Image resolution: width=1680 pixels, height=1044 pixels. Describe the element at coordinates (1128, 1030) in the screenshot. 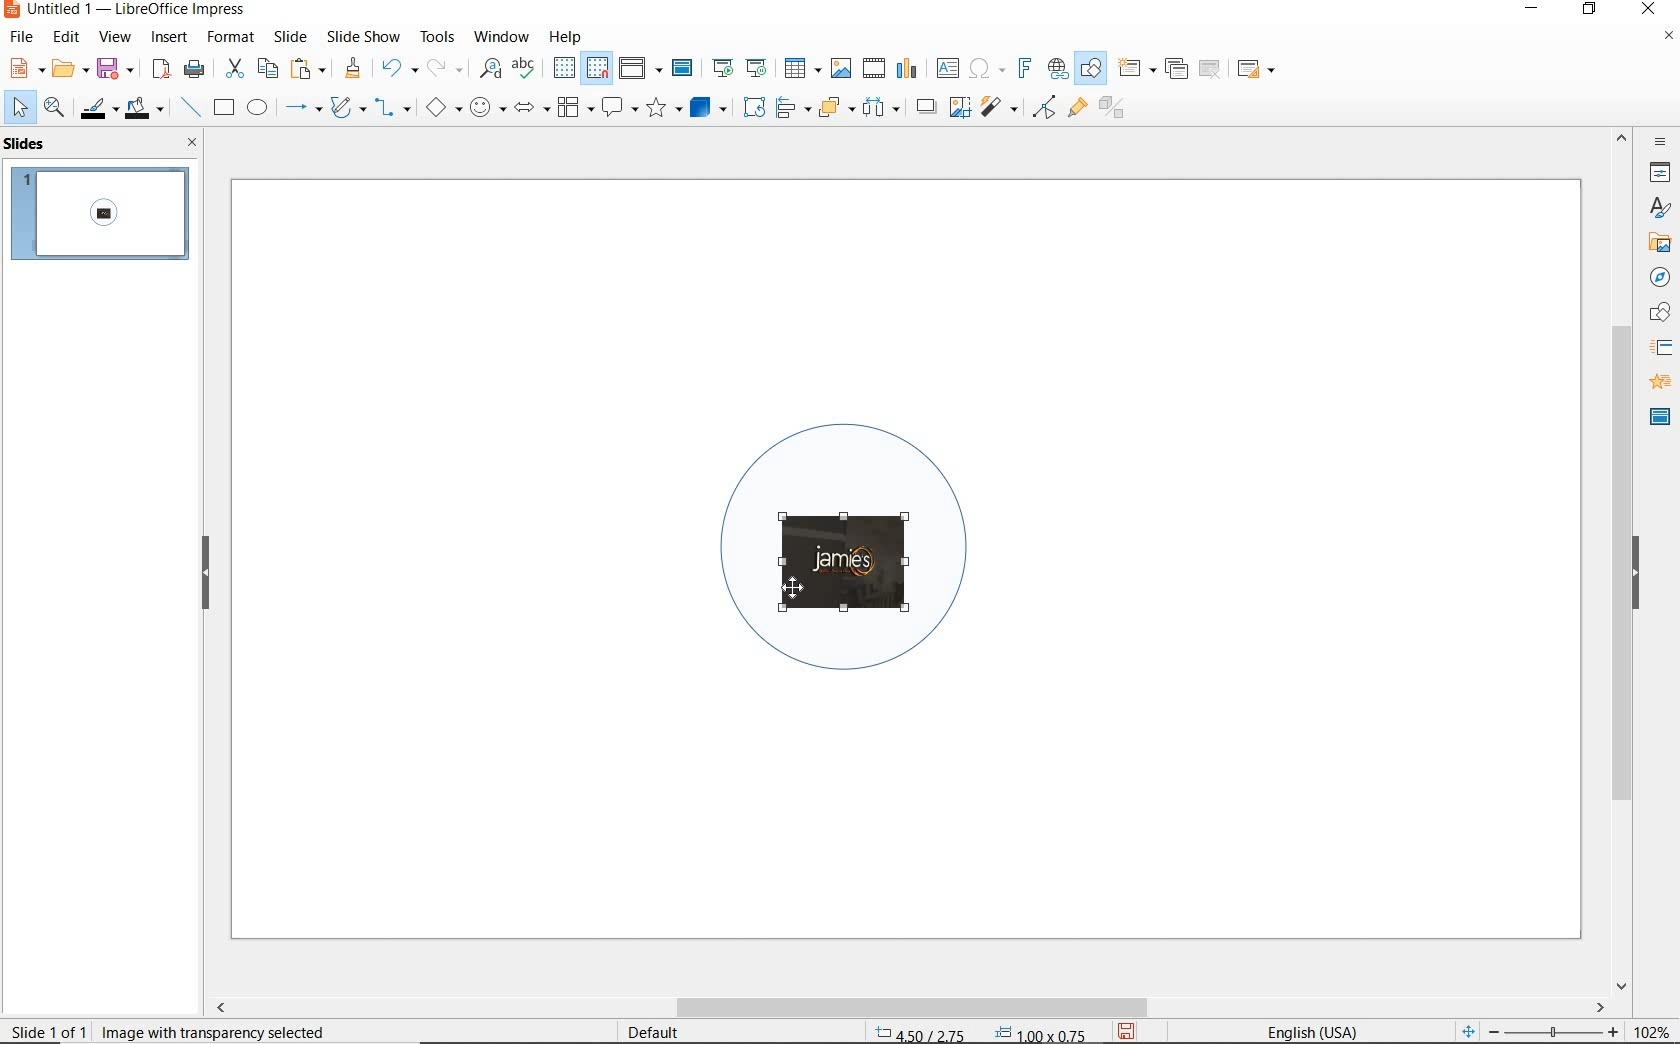

I see `save` at that location.